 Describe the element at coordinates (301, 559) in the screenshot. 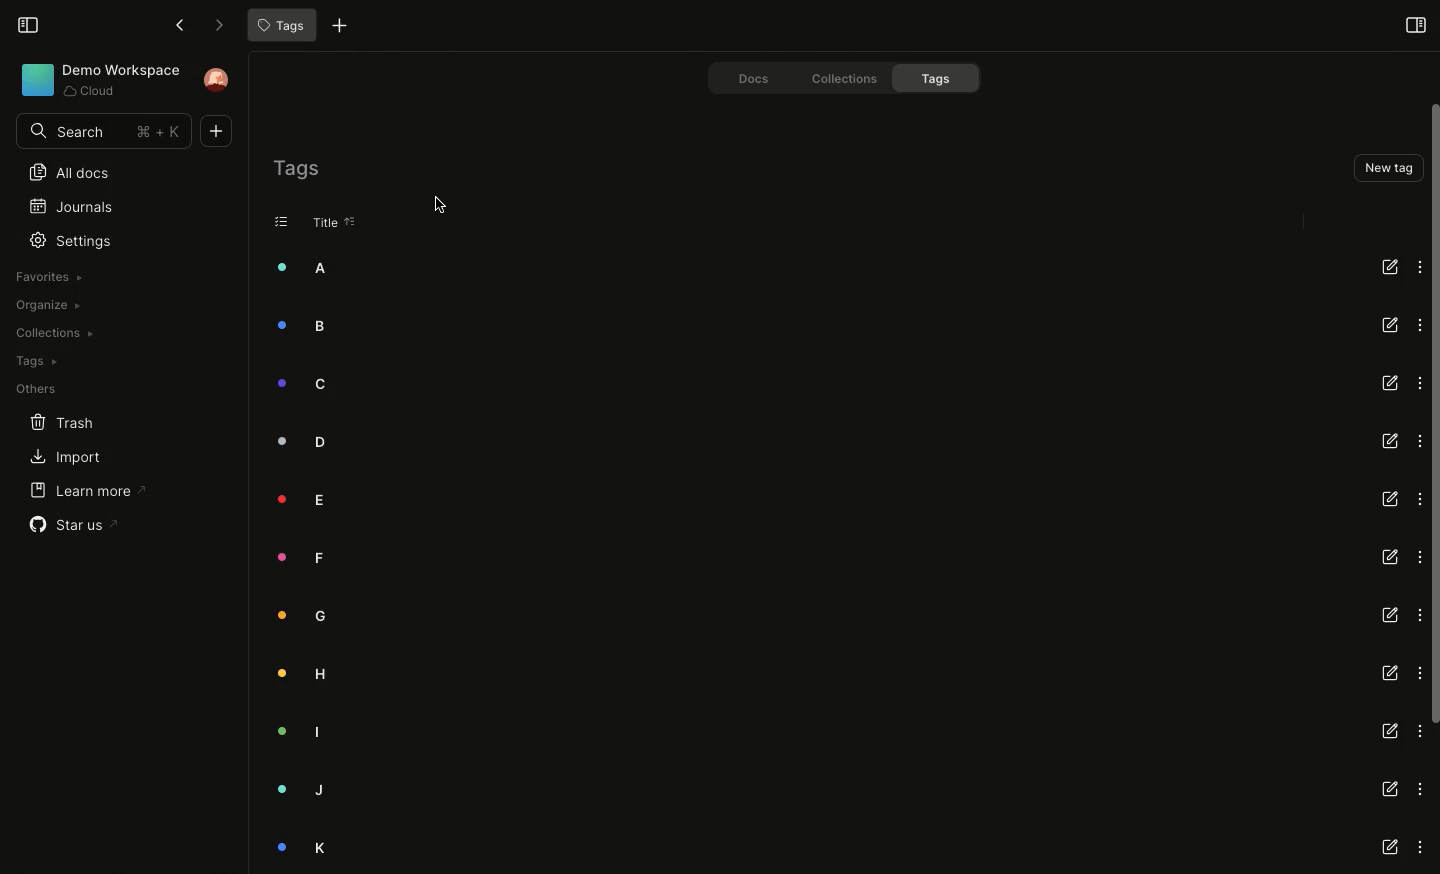

I see `F` at that location.